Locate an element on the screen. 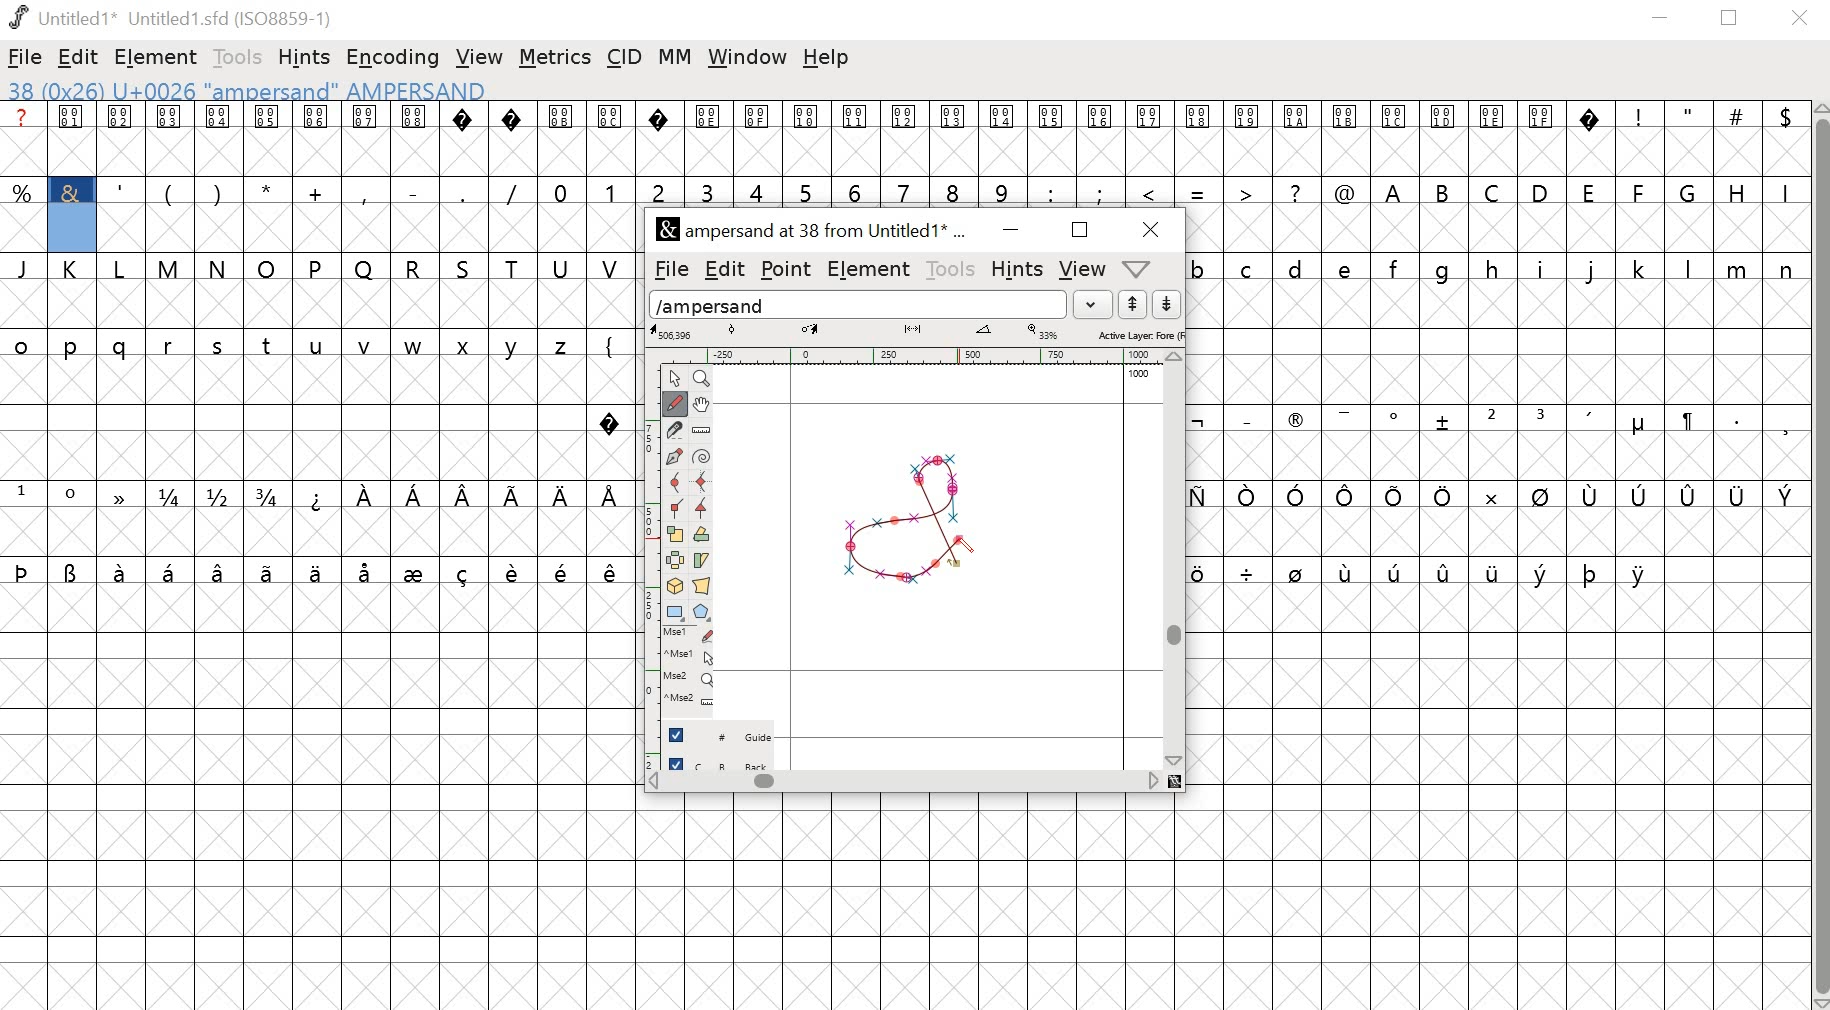  A is located at coordinates (1395, 190).